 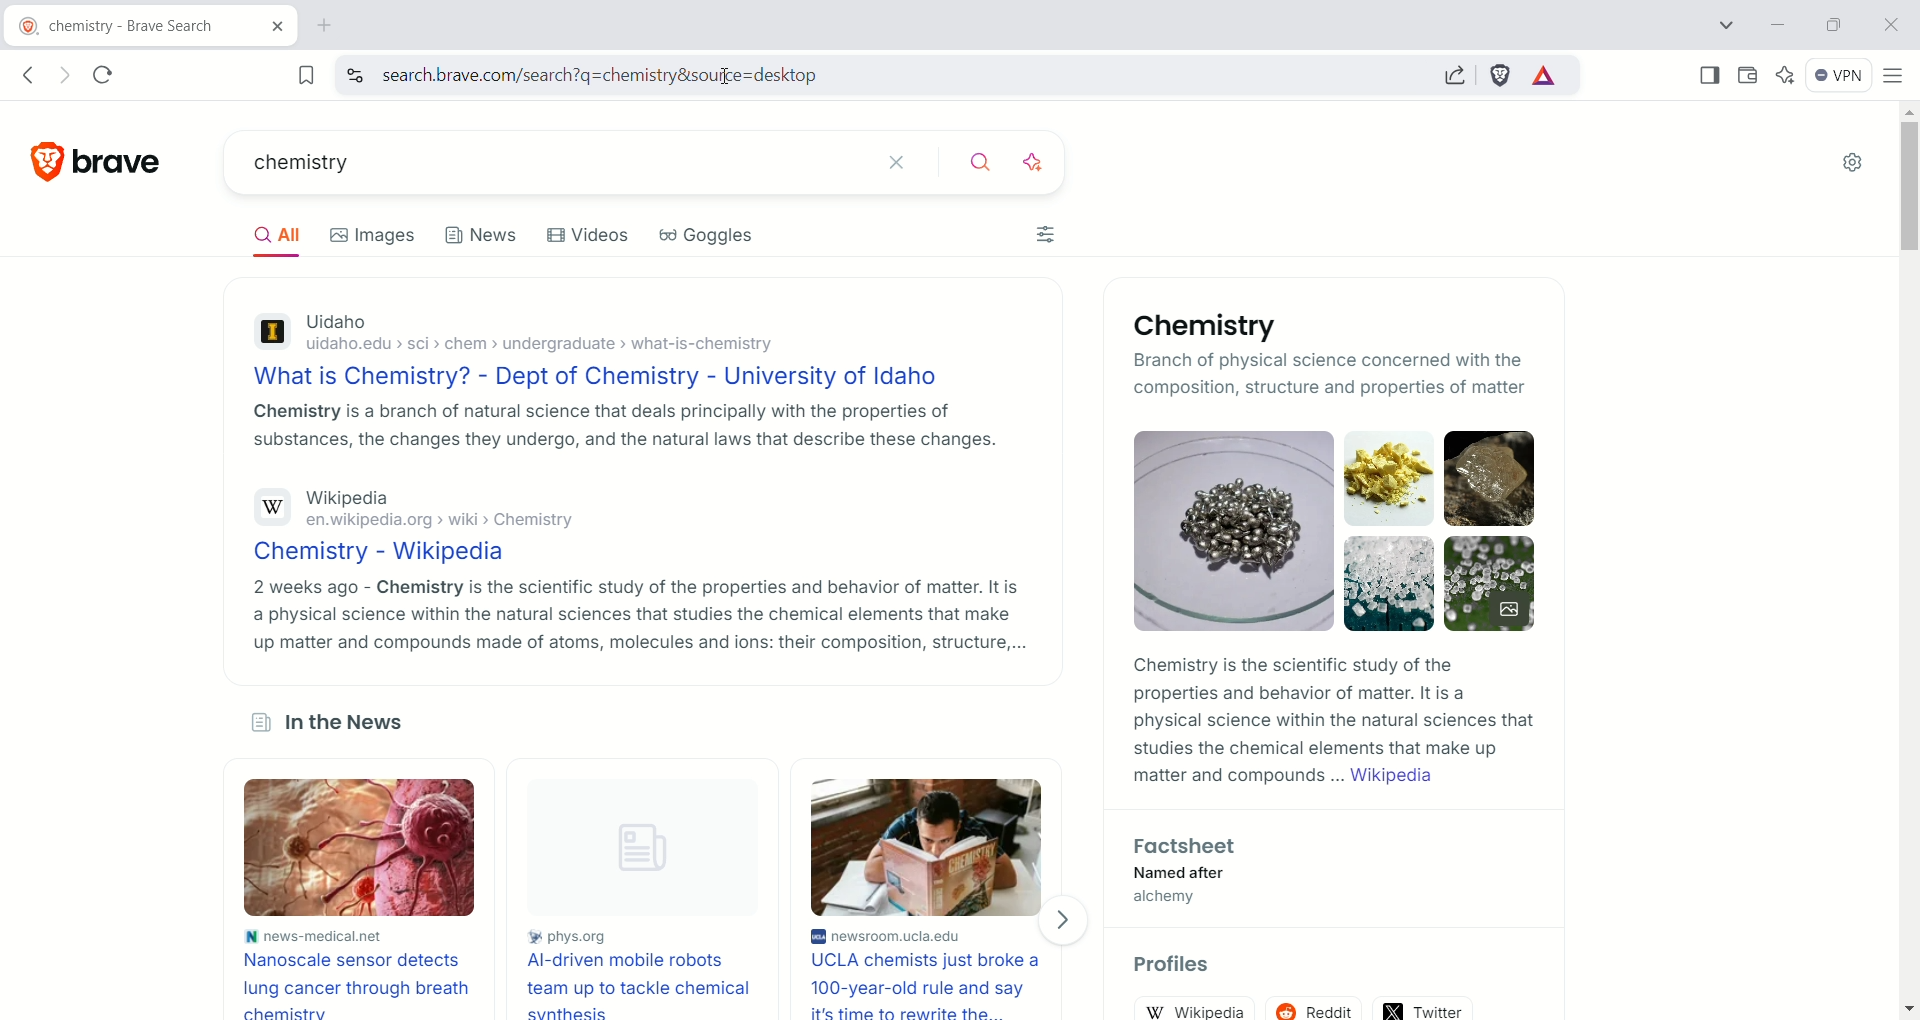 What do you see at coordinates (353, 848) in the screenshot?
I see `Image relating to lung cancer` at bounding box center [353, 848].